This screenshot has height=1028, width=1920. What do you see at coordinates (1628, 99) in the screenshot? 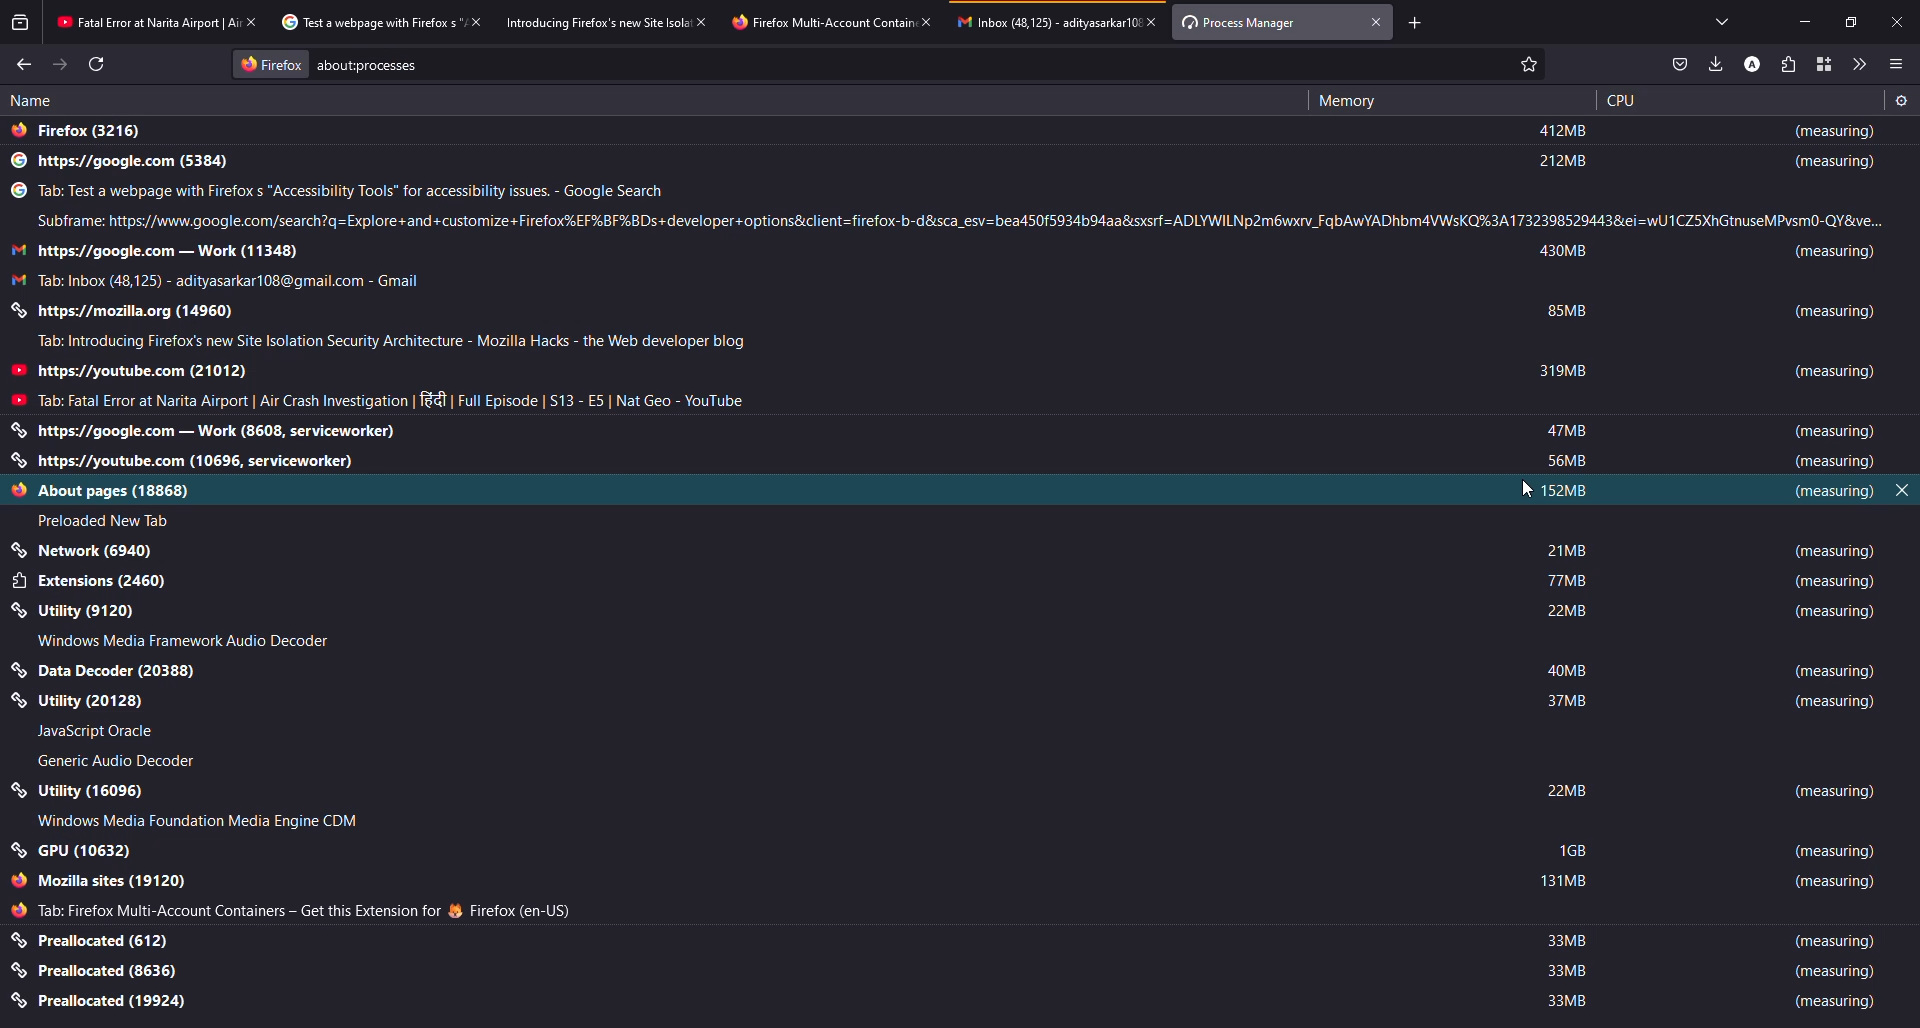
I see `cpu` at bounding box center [1628, 99].